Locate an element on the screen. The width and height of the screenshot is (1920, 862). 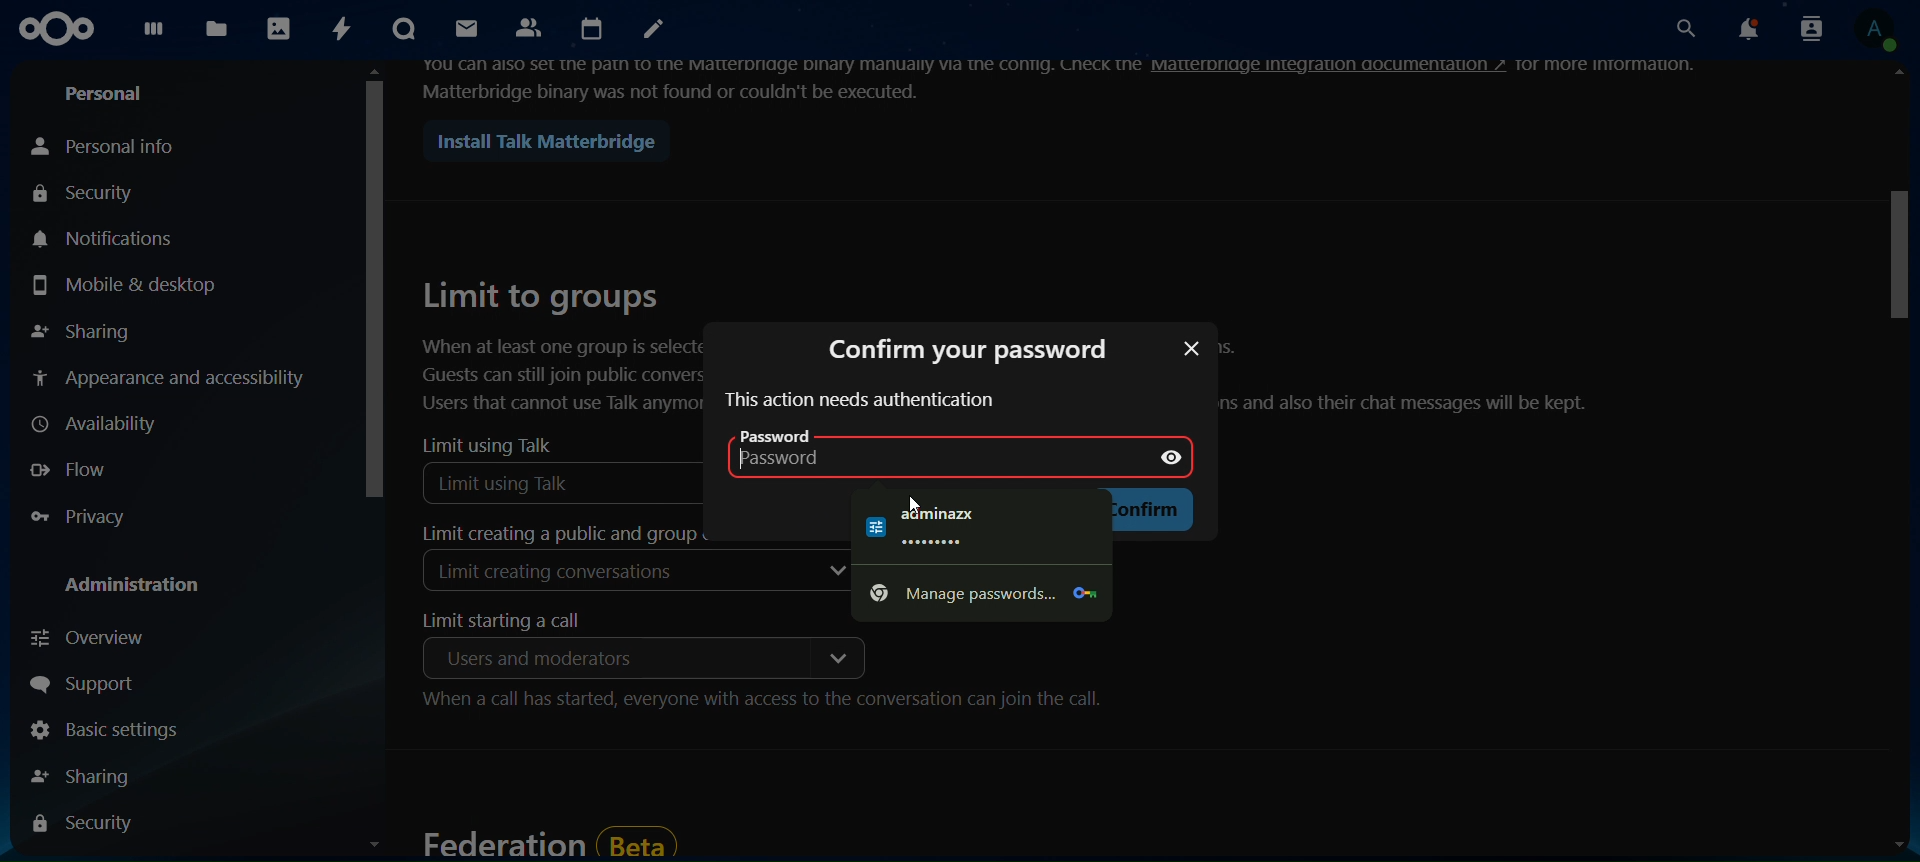
icon is located at coordinates (59, 29).